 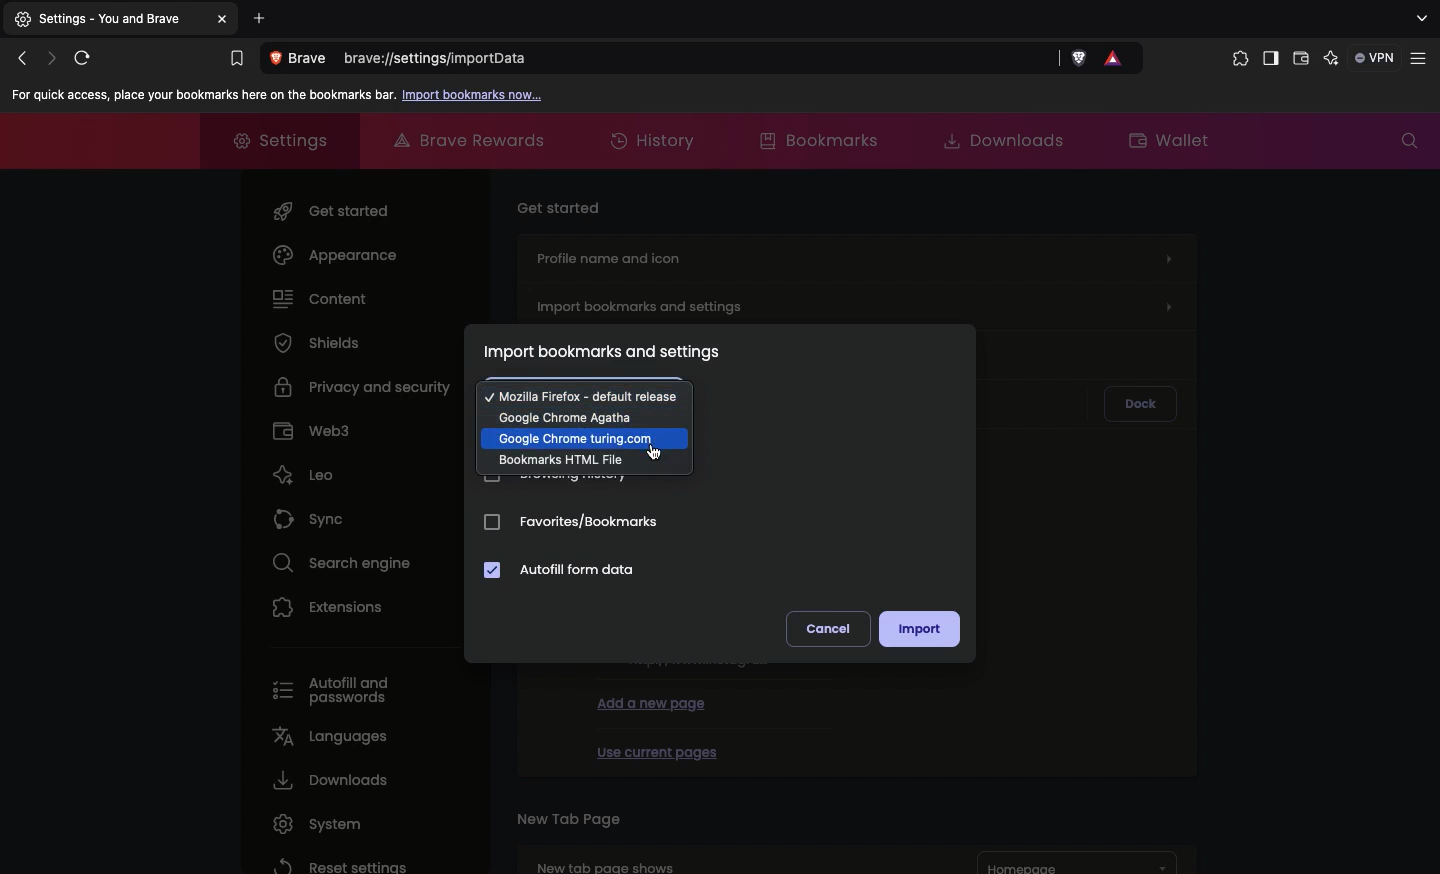 What do you see at coordinates (816, 139) in the screenshot?
I see `Bookmarks` at bounding box center [816, 139].